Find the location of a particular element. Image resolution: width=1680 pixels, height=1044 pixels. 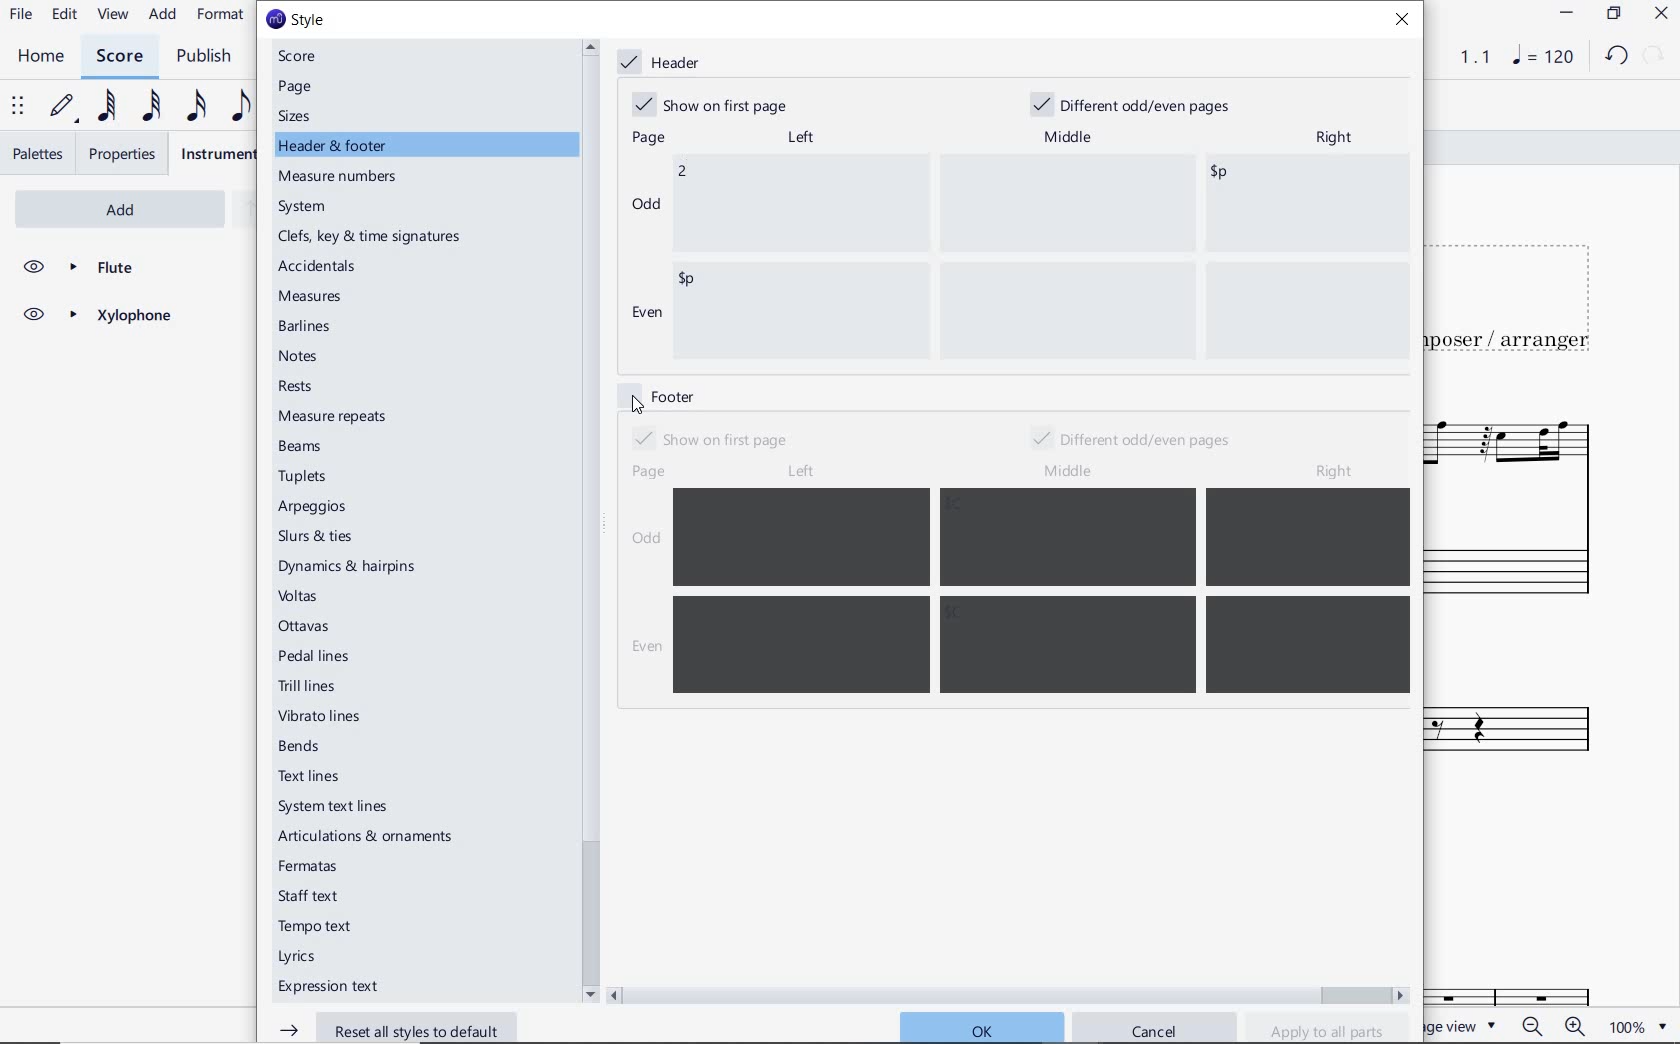

system text lines is located at coordinates (335, 806).